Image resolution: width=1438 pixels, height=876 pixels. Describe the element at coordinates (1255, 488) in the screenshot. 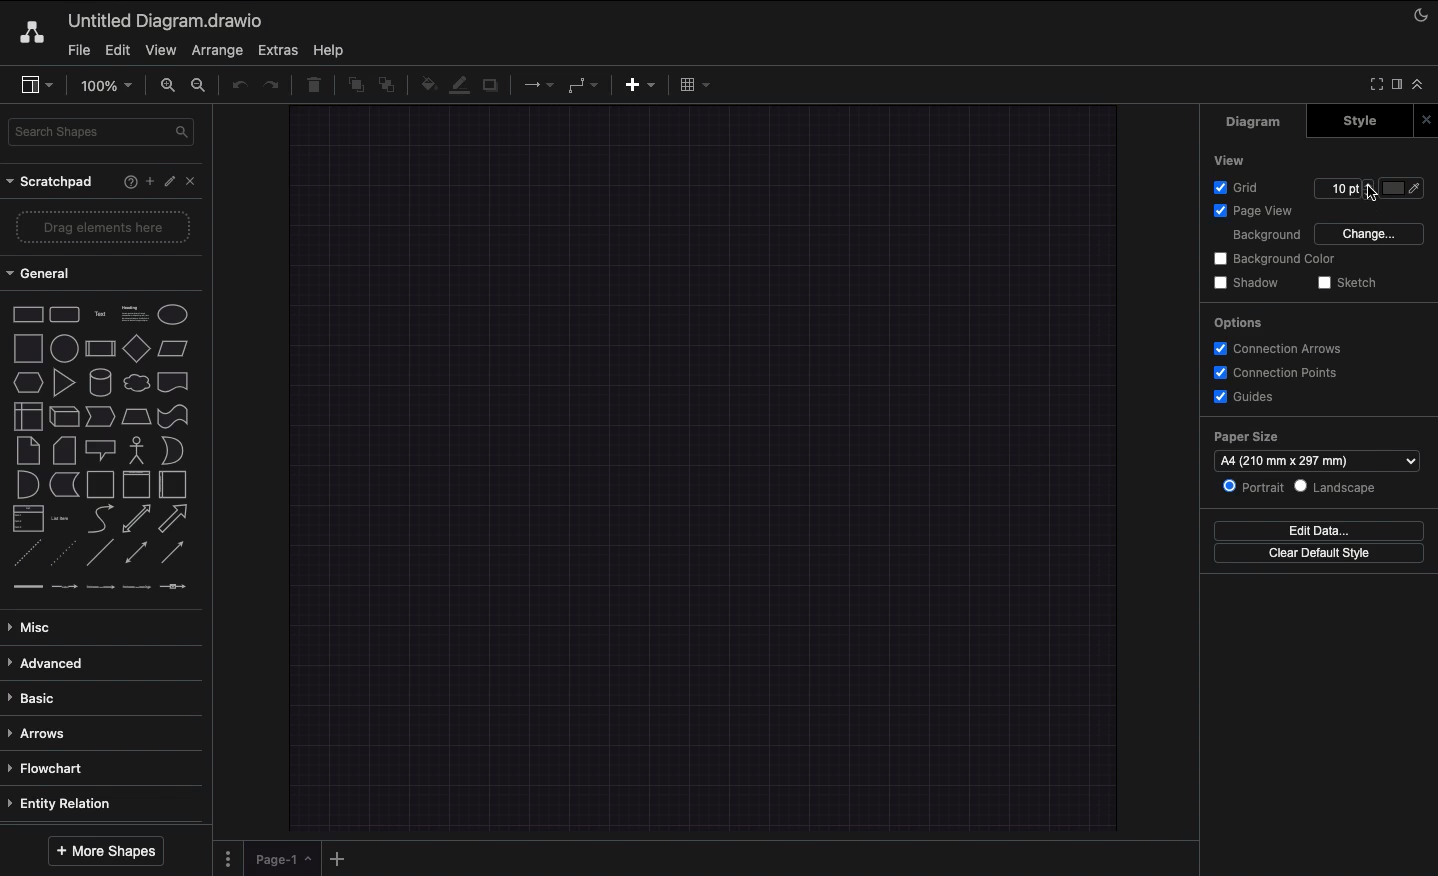

I see `Portrait` at that location.